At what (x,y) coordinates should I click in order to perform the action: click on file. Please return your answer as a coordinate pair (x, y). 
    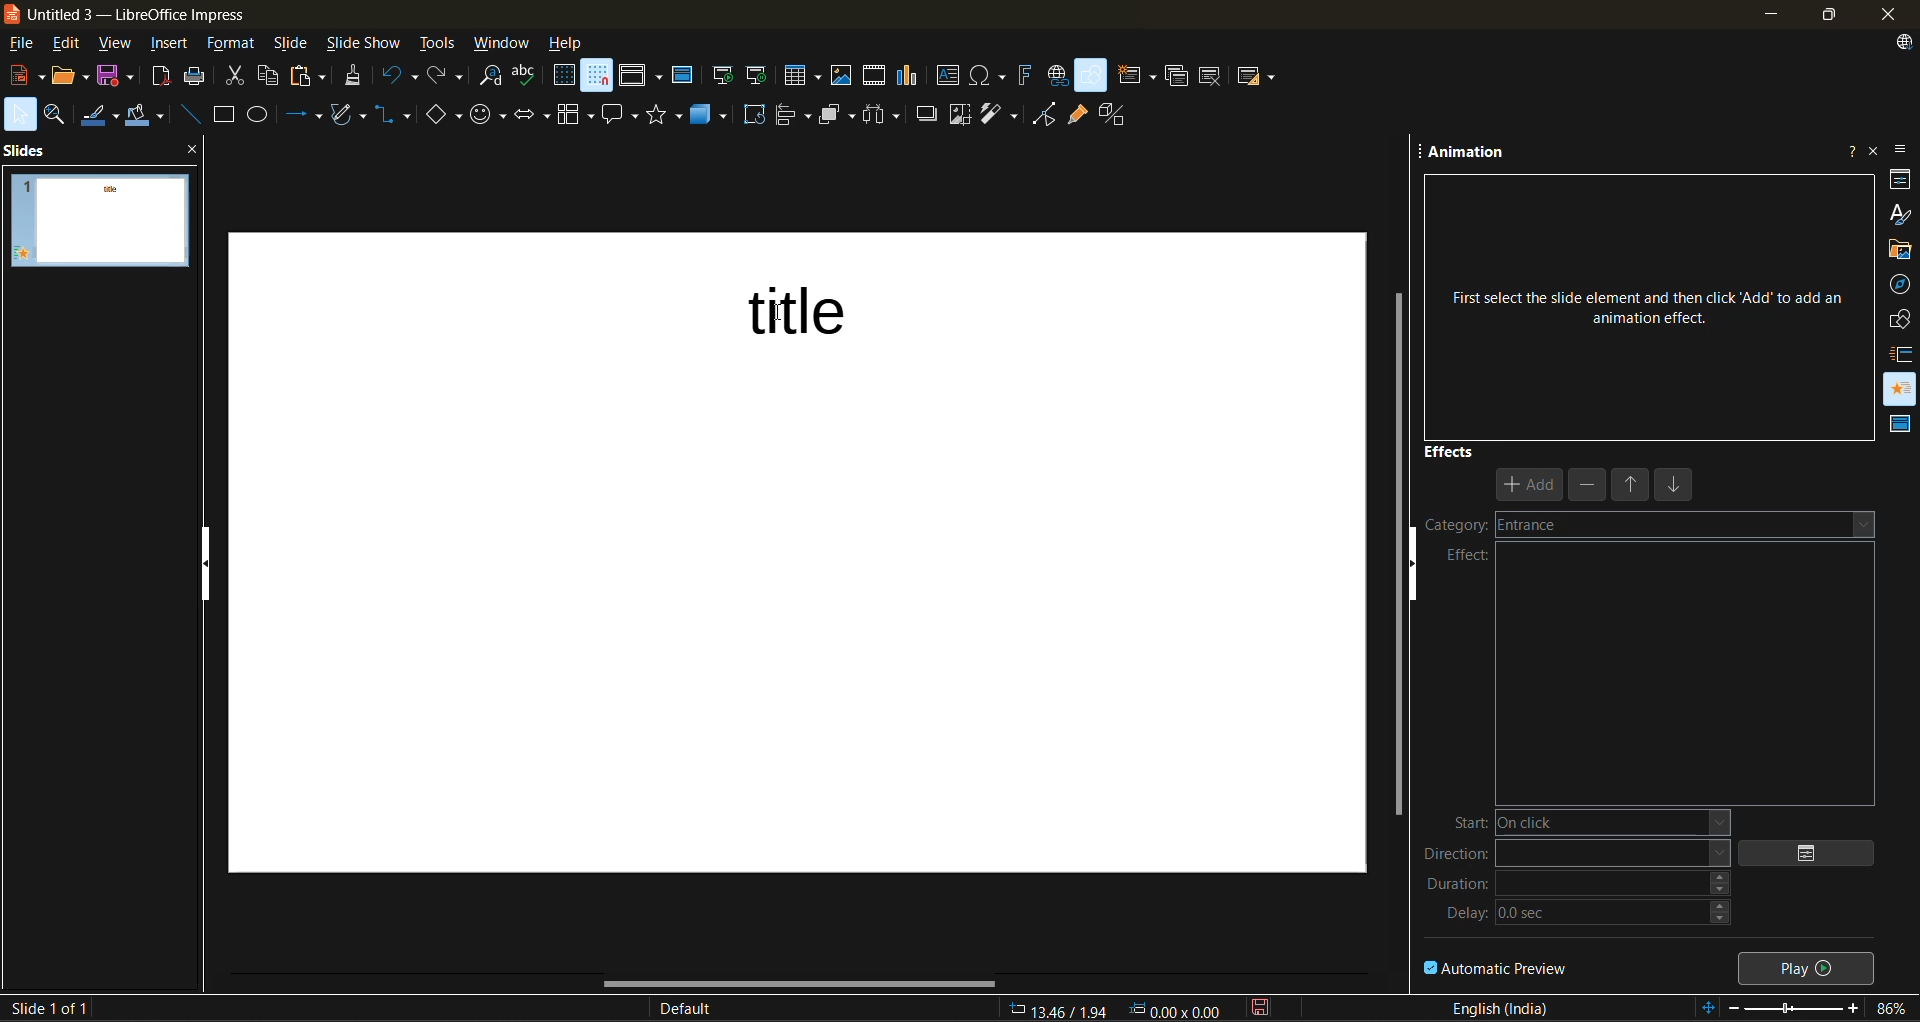
    Looking at the image, I should click on (27, 44).